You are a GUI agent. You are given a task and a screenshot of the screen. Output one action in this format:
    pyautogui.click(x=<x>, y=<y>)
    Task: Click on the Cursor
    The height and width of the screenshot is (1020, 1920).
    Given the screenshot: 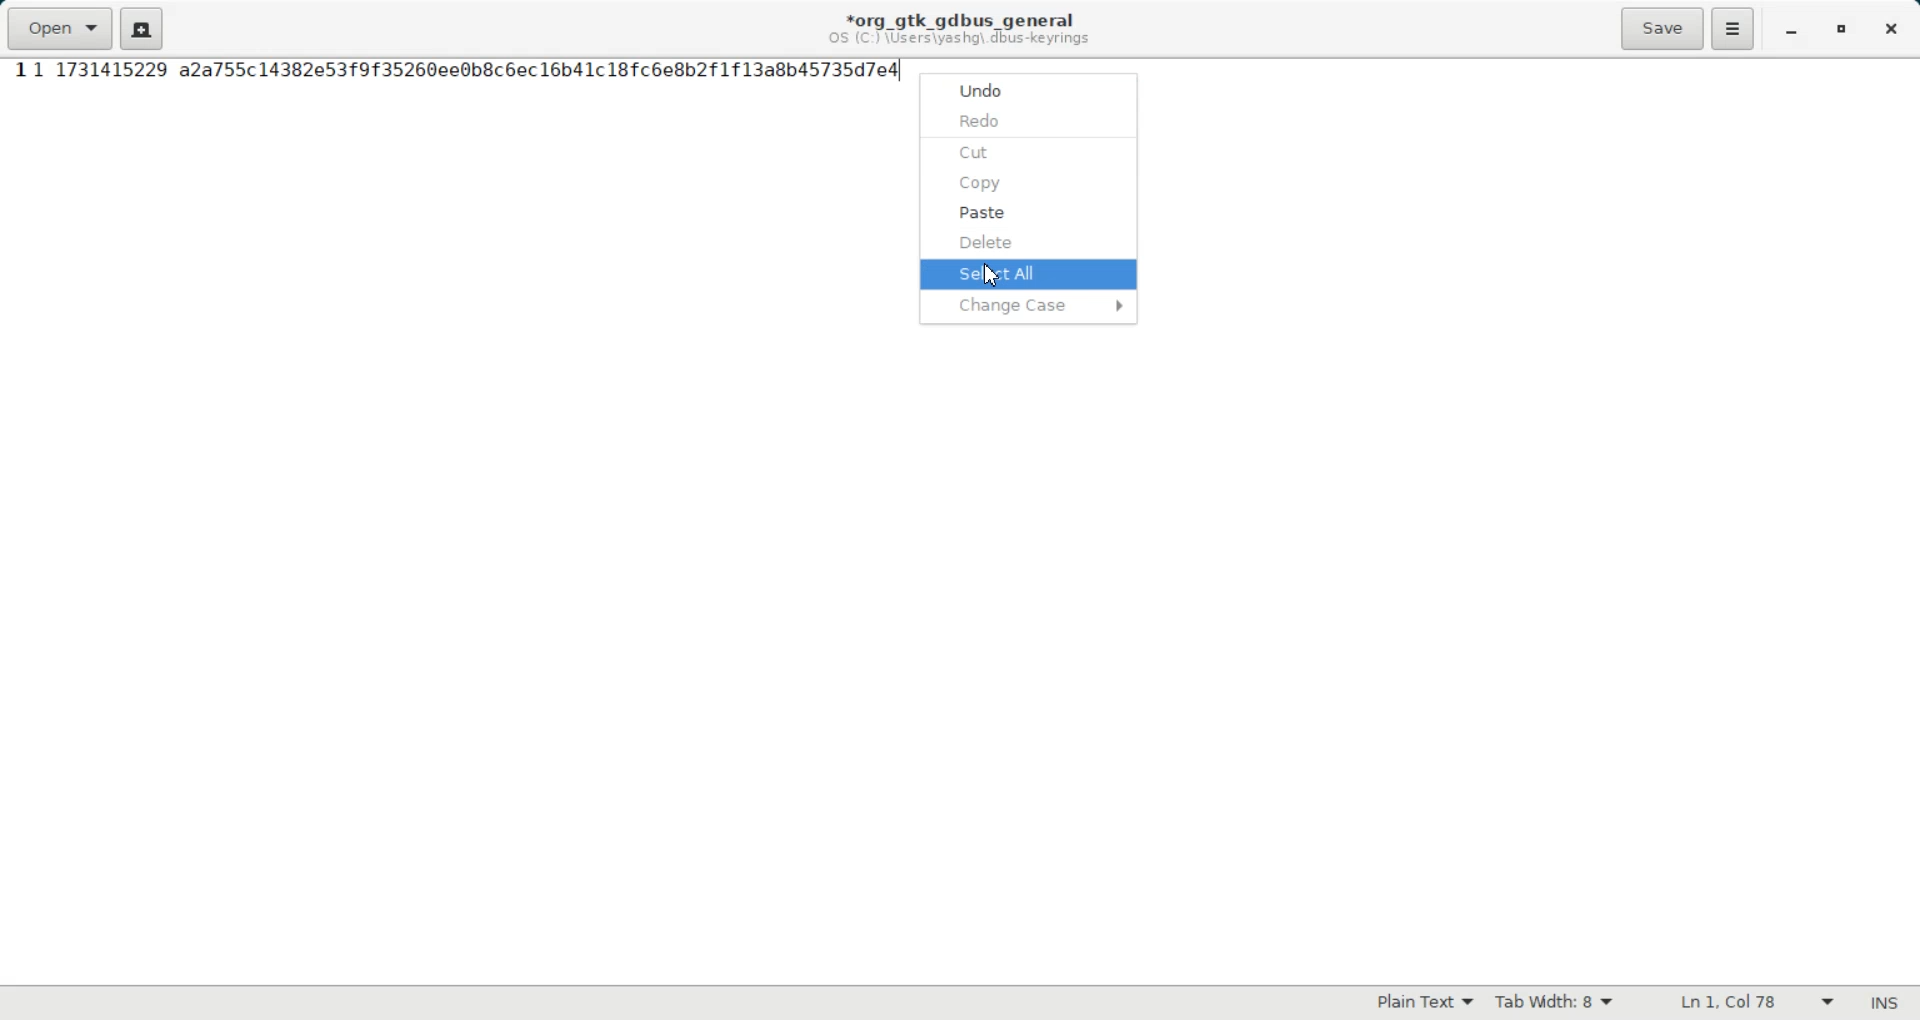 What is the action you would take?
    pyautogui.click(x=991, y=275)
    